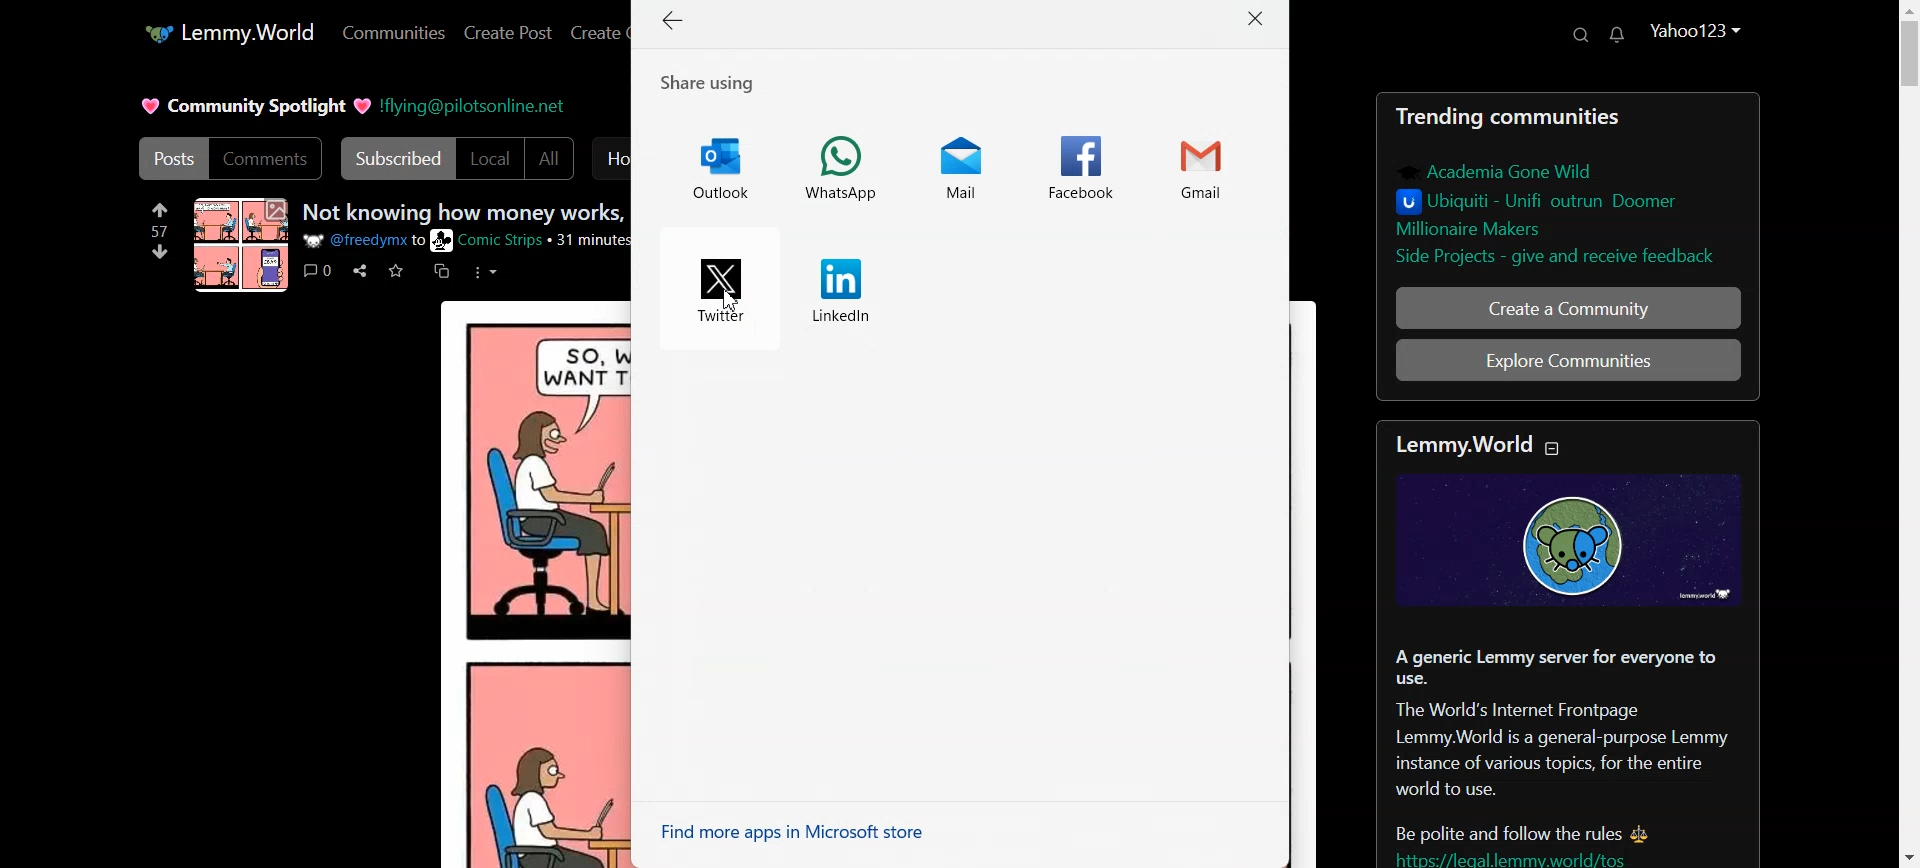 The height and width of the screenshot is (868, 1920). Describe the element at coordinates (1080, 166) in the screenshot. I see `facebook` at that location.